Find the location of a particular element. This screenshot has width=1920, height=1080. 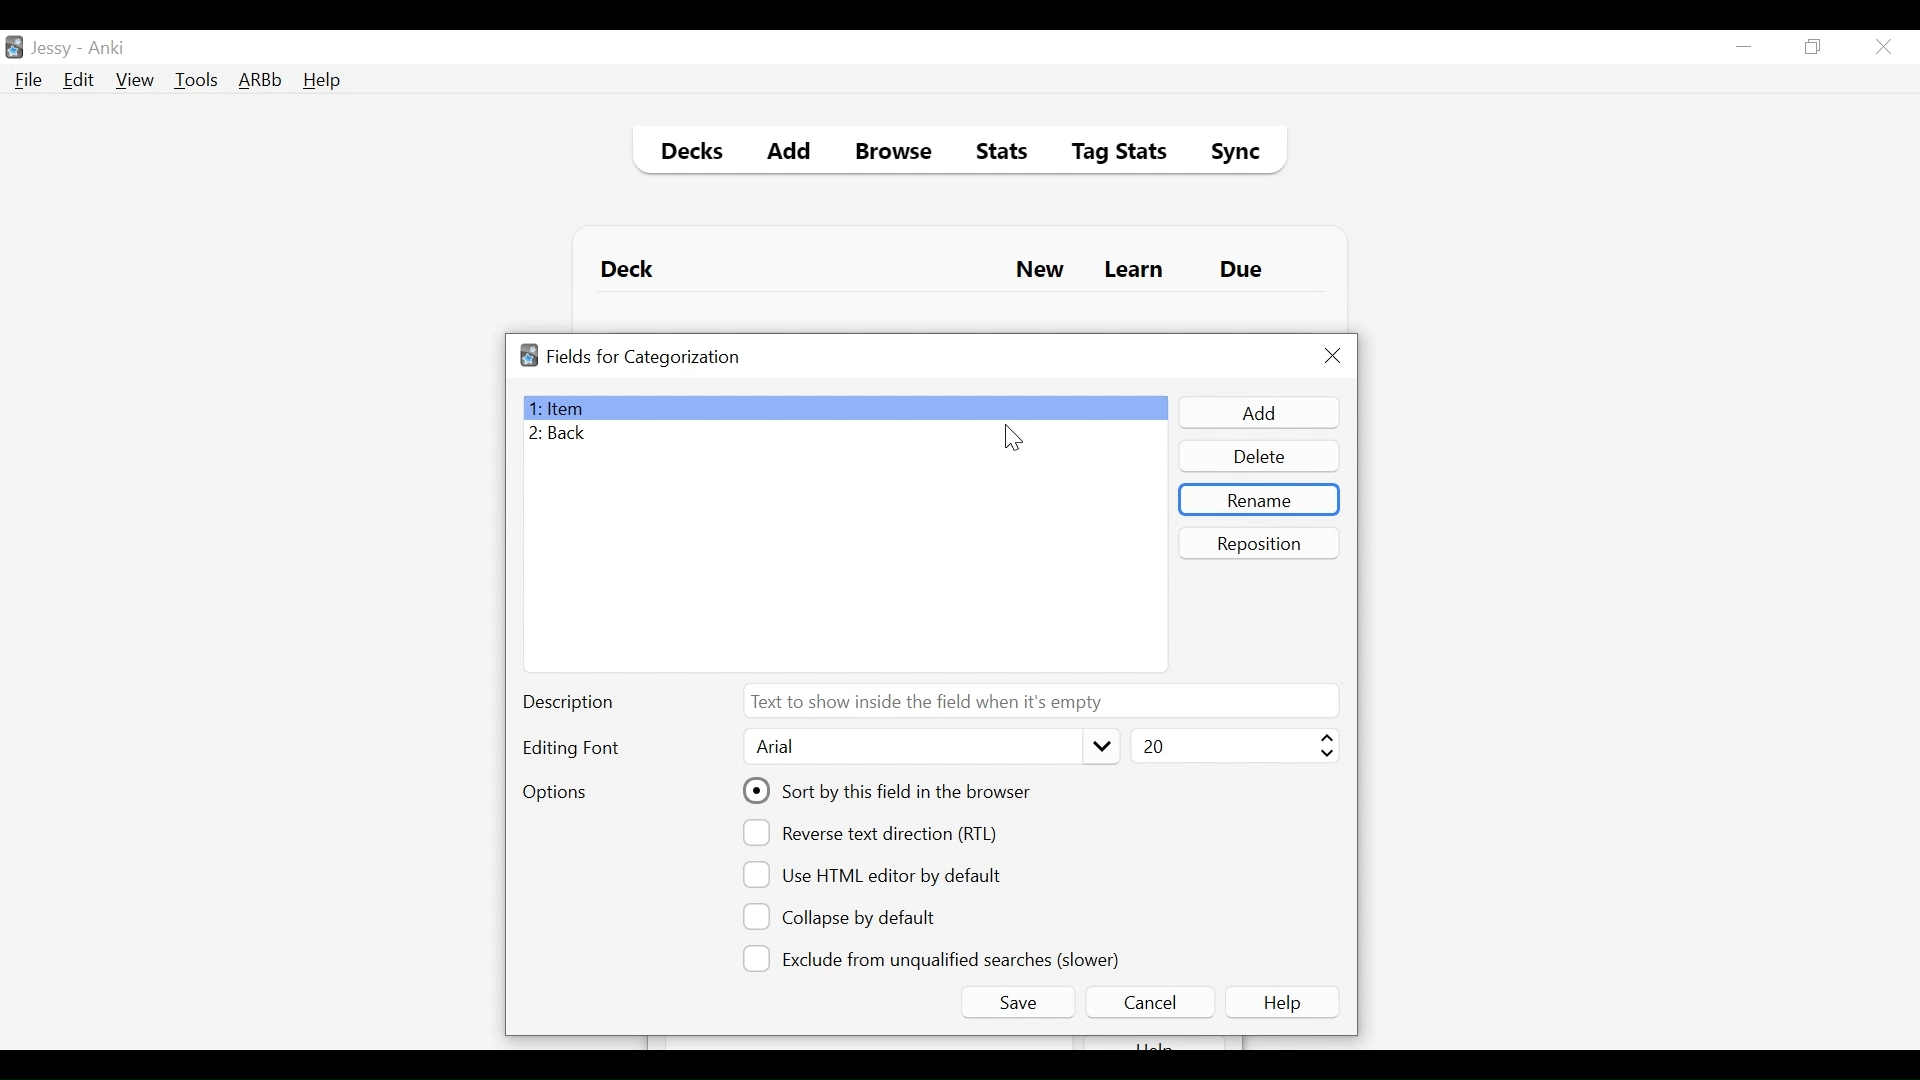

Edit is located at coordinates (77, 82).